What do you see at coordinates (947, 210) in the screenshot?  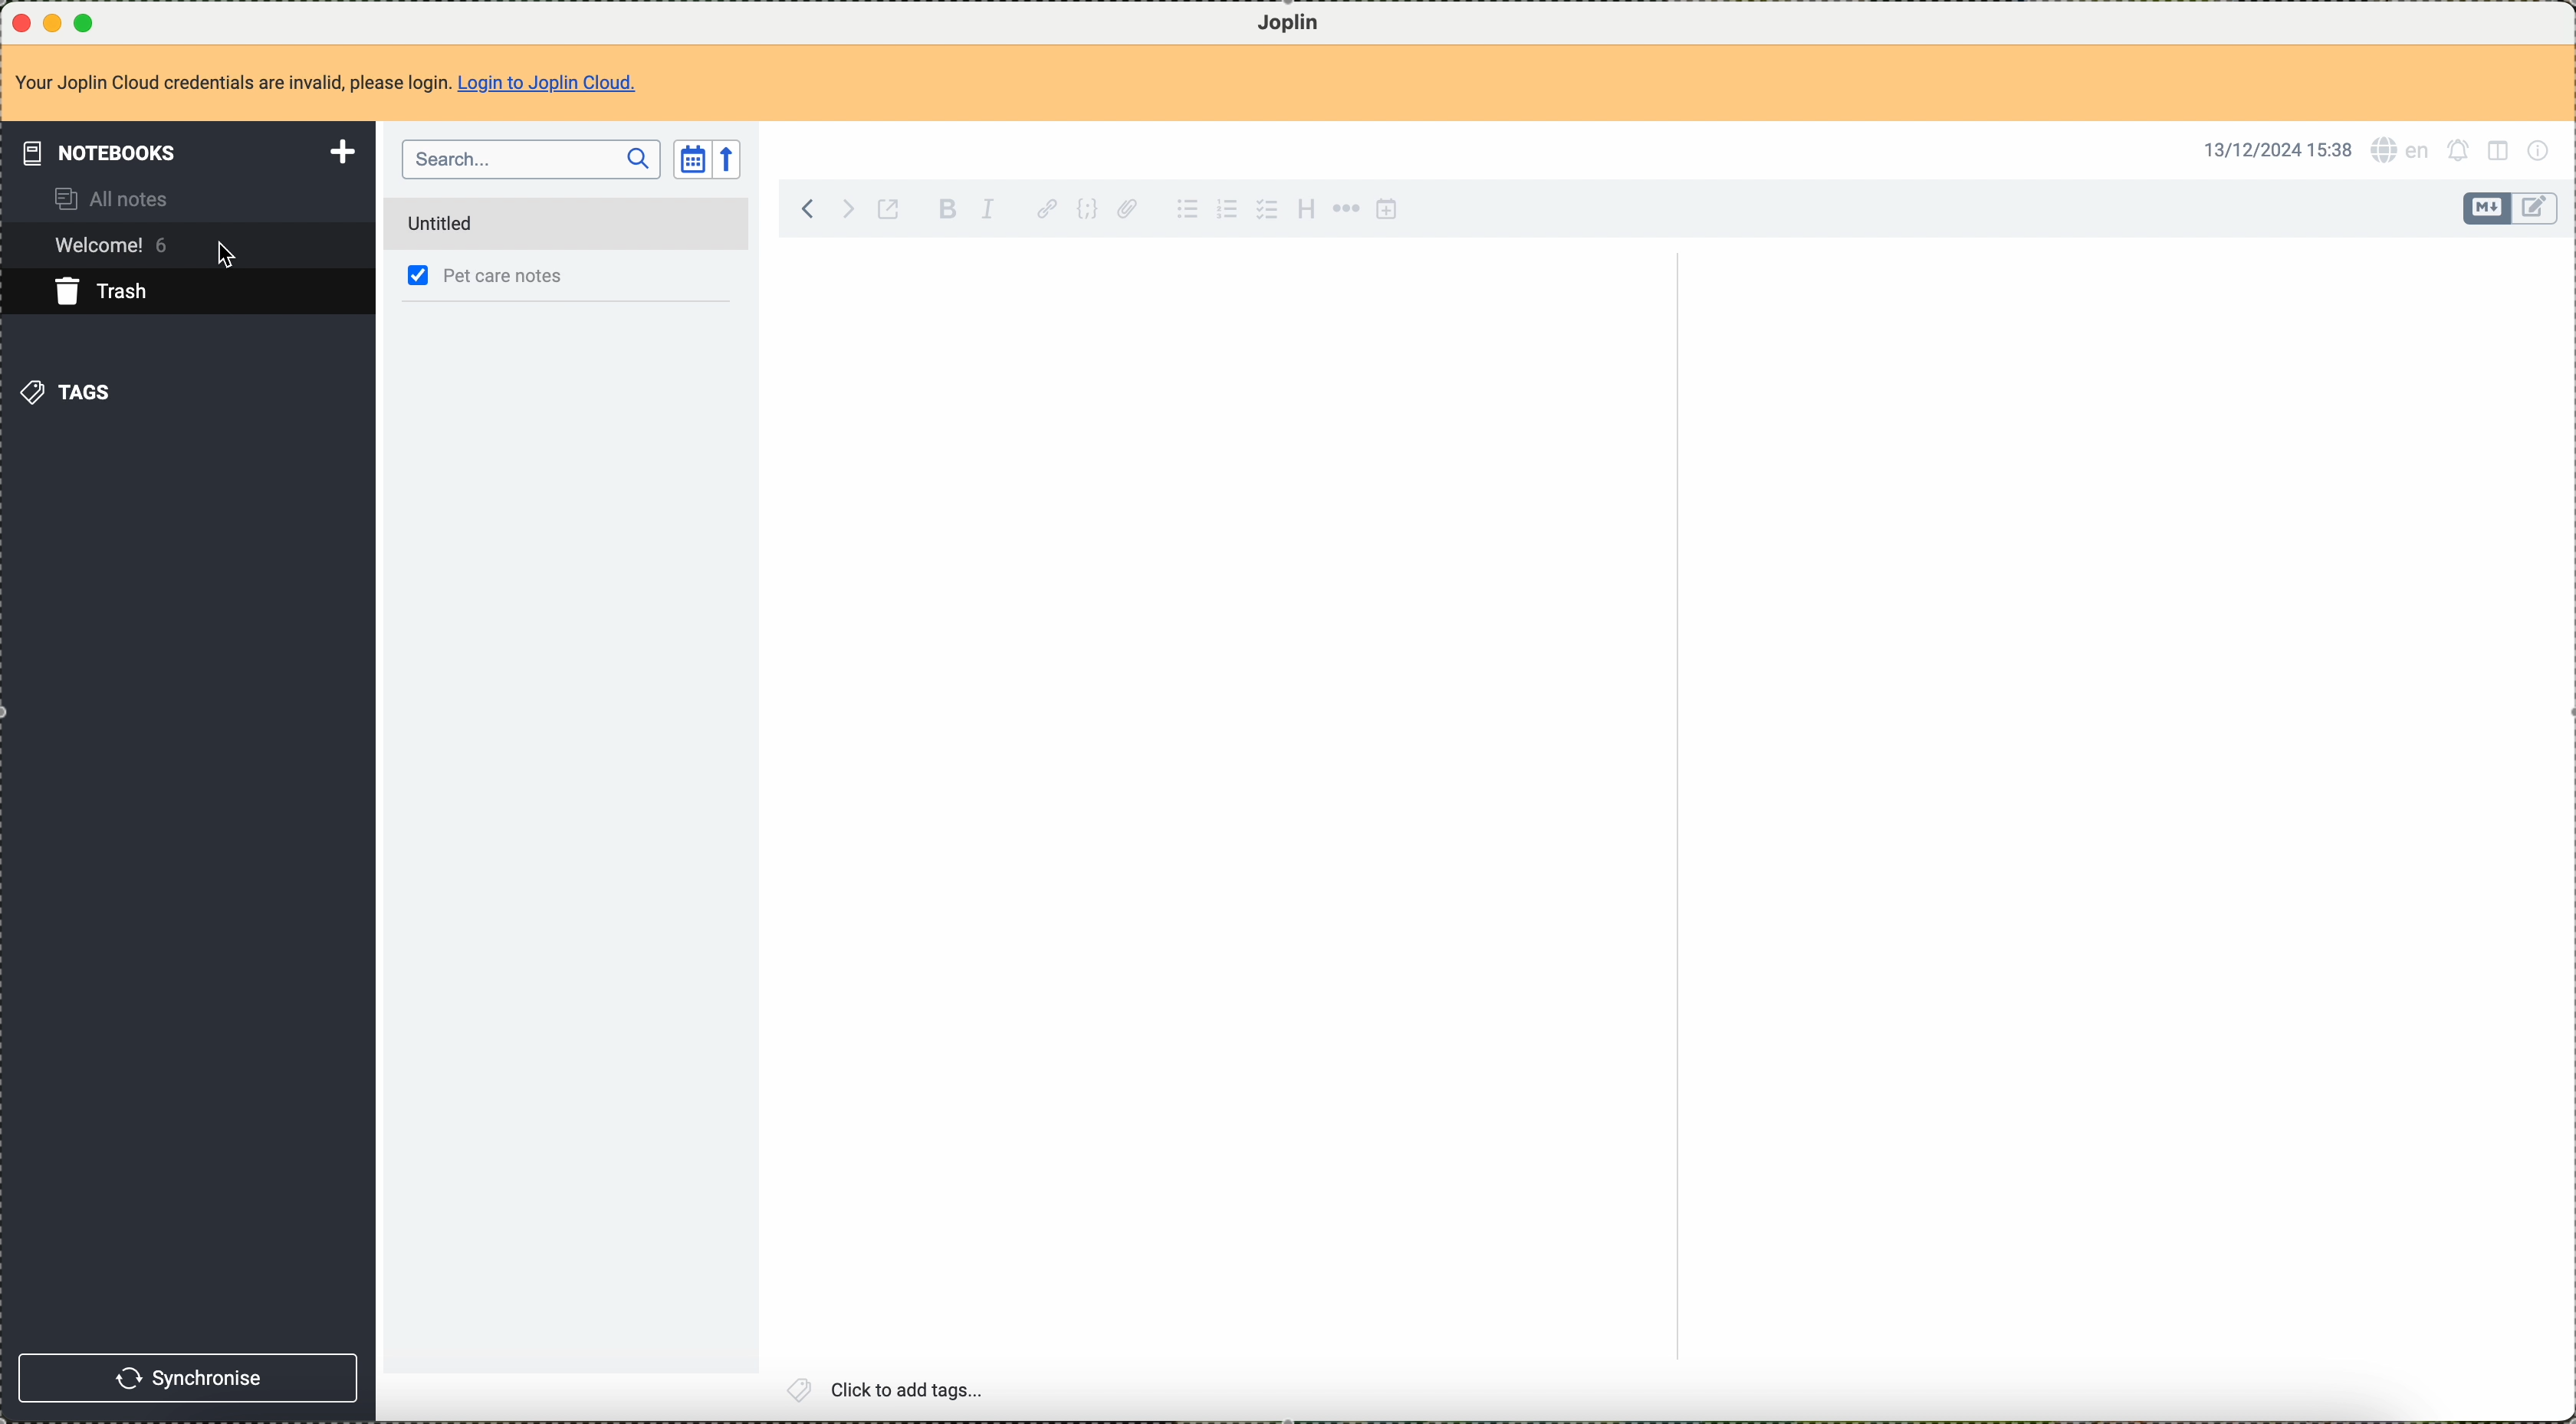 I see `bold` at bounding box center [947, 210].